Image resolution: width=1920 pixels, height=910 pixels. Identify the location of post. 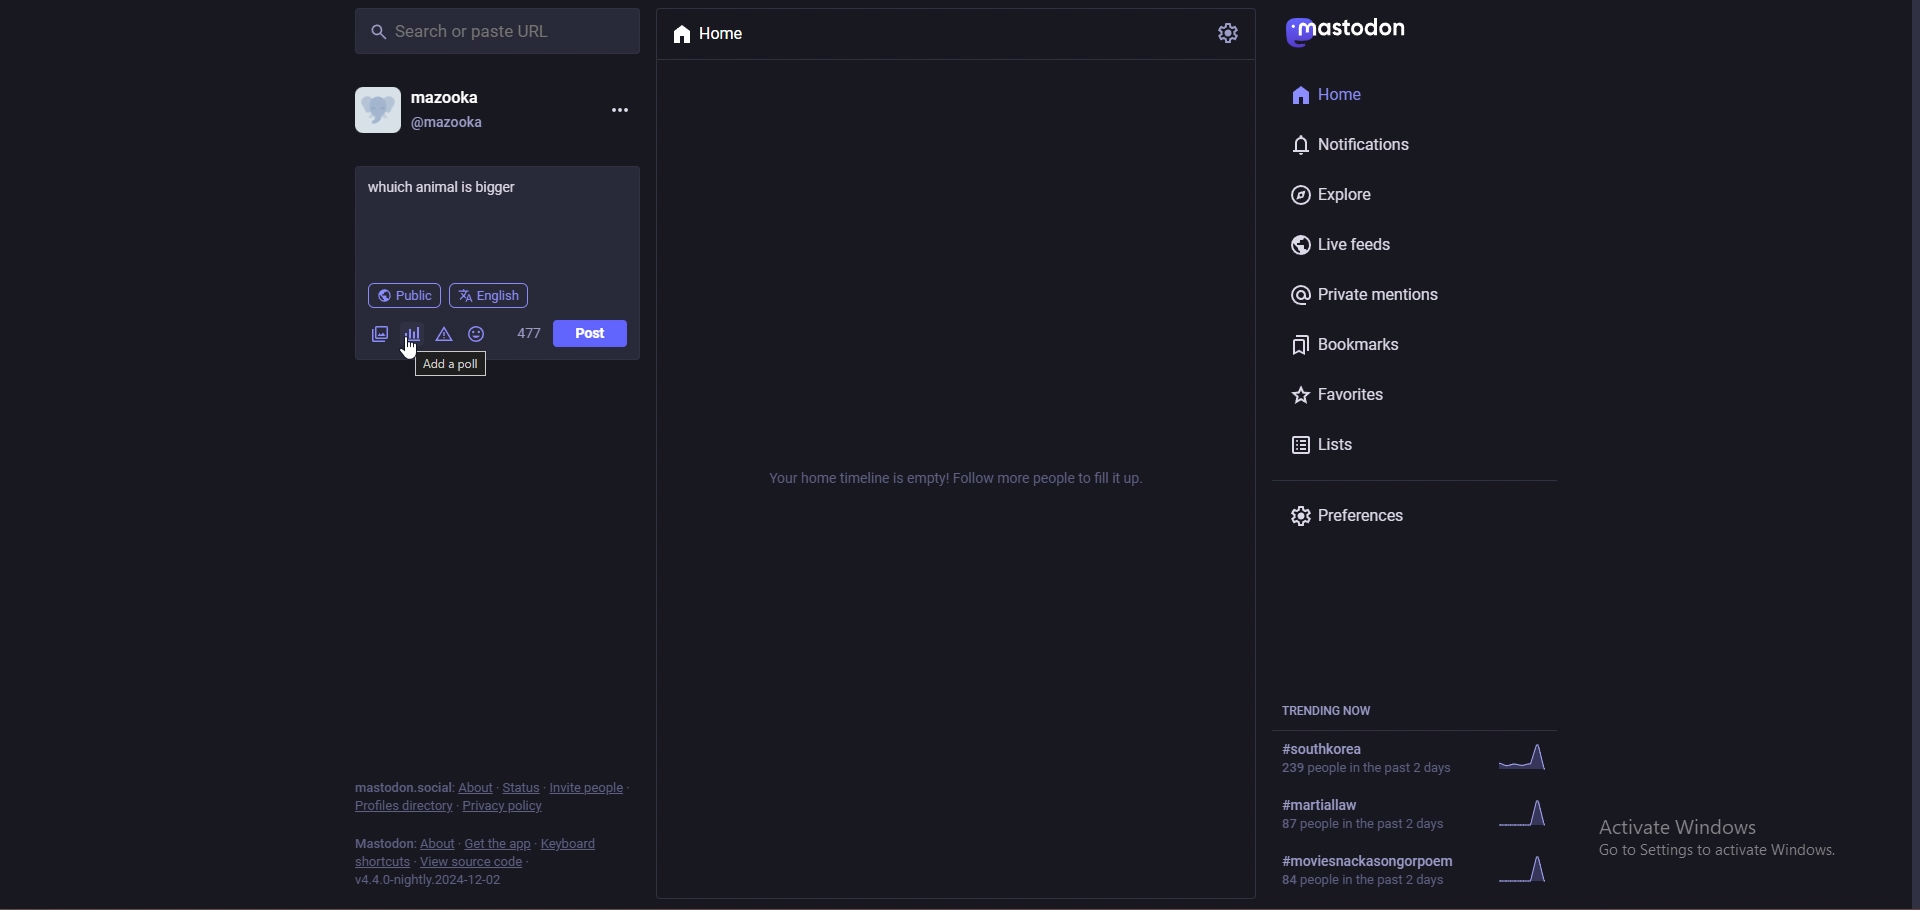
(591, 334).